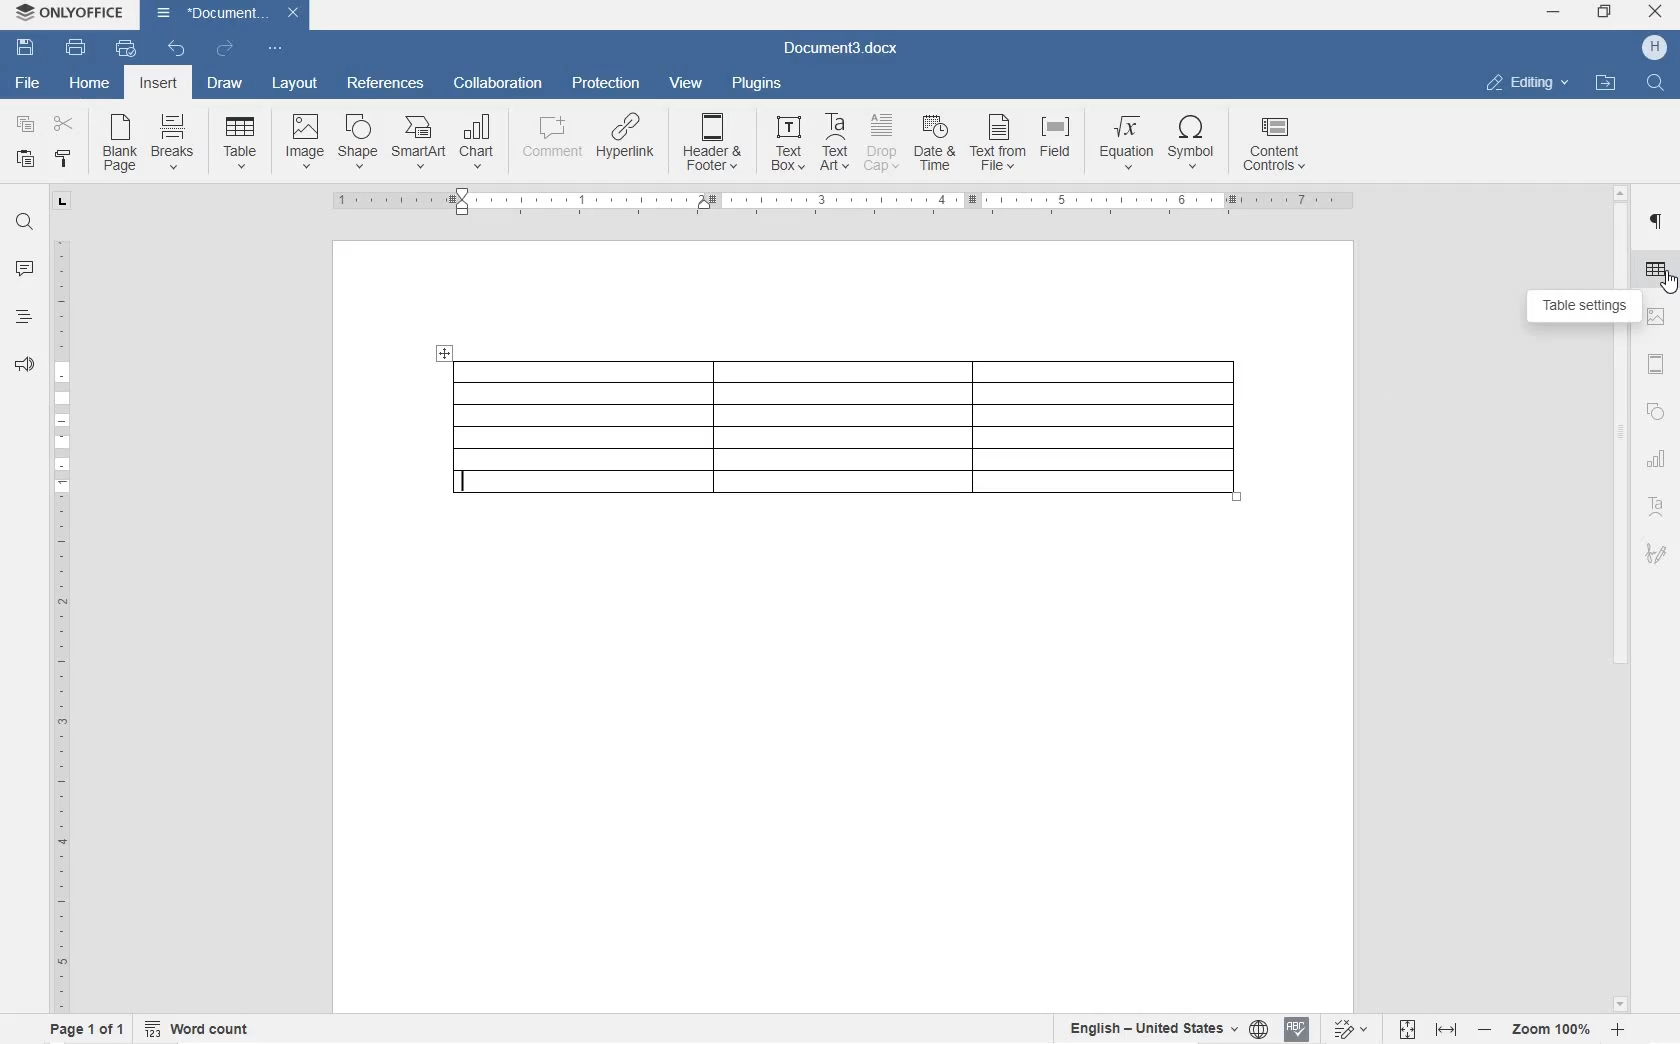  Describe the element at coordinates (687, 84) in the screenshot. I see `VIEW` at that location.